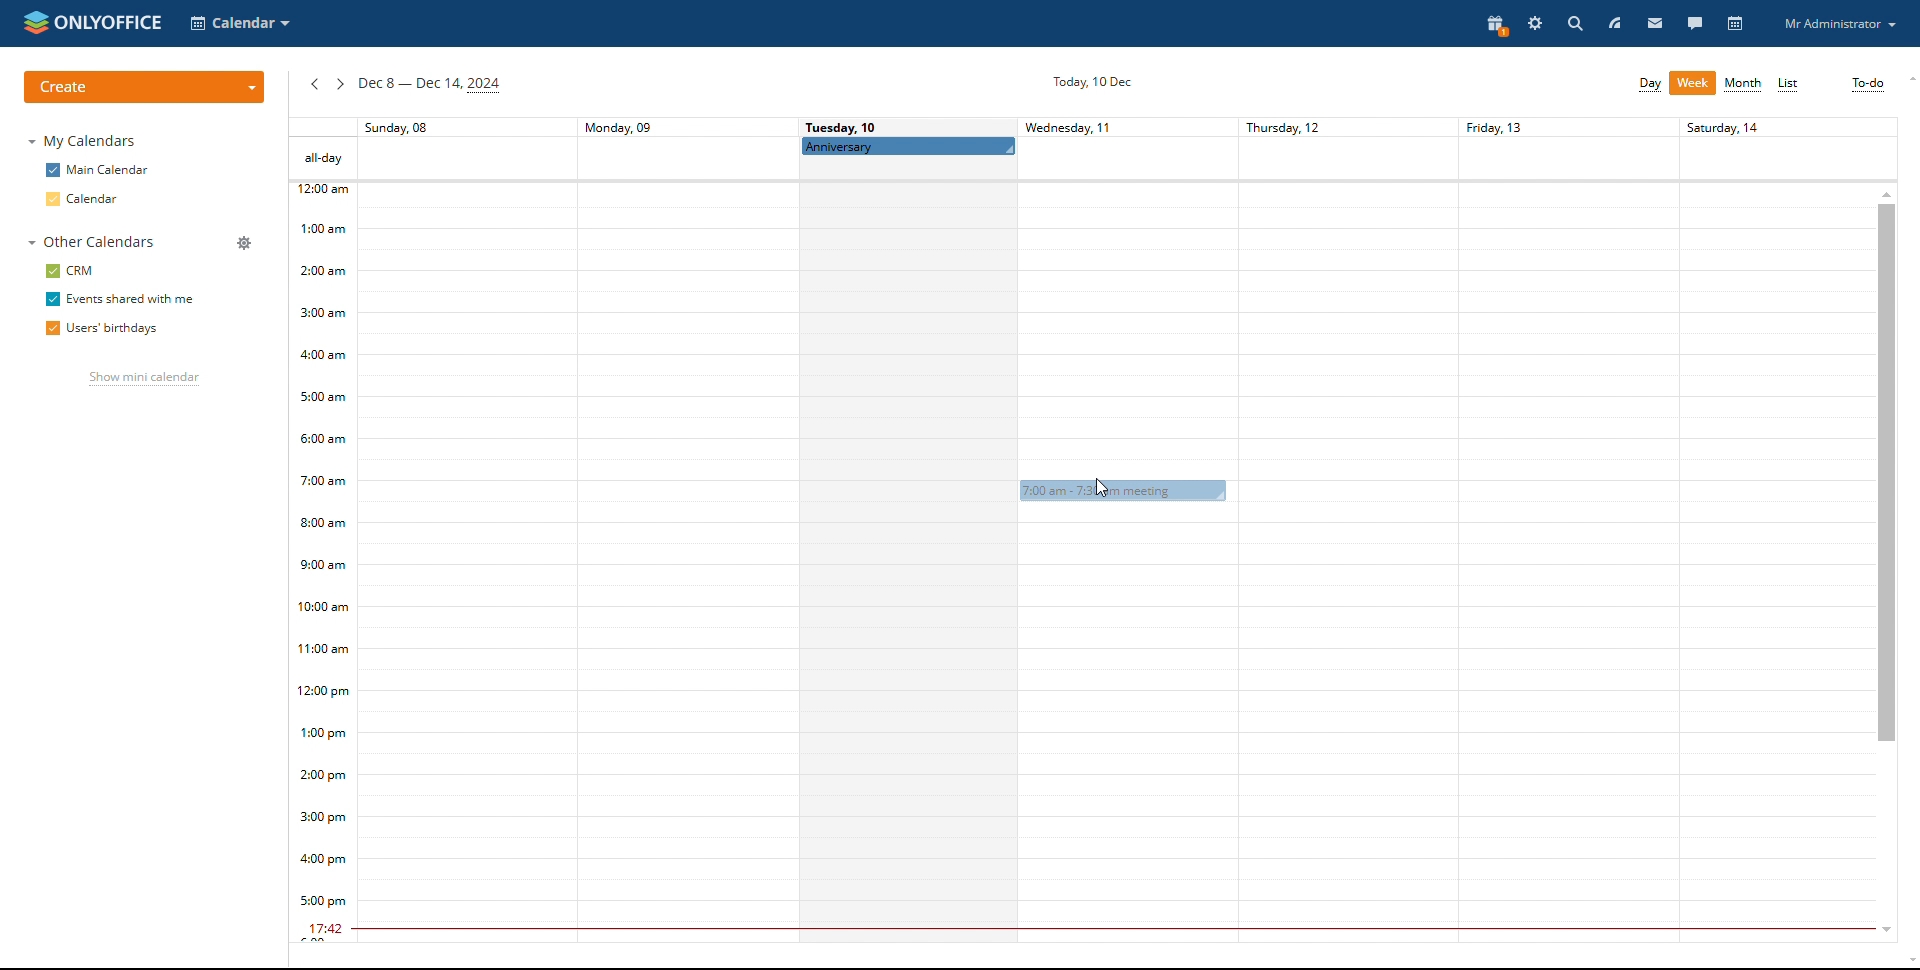  What do you see at coordinates (144, 380) in the screenshot?
I see `show mini calendar` at bounding box center [144, 380].